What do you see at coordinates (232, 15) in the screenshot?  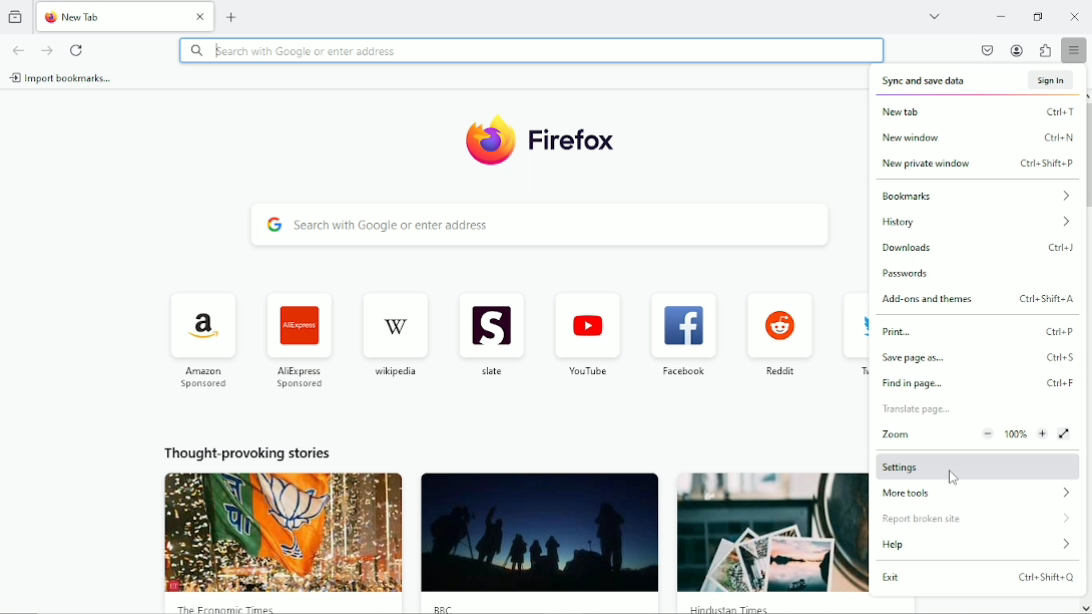 I see `New tab` at bounding box center [232, 15].